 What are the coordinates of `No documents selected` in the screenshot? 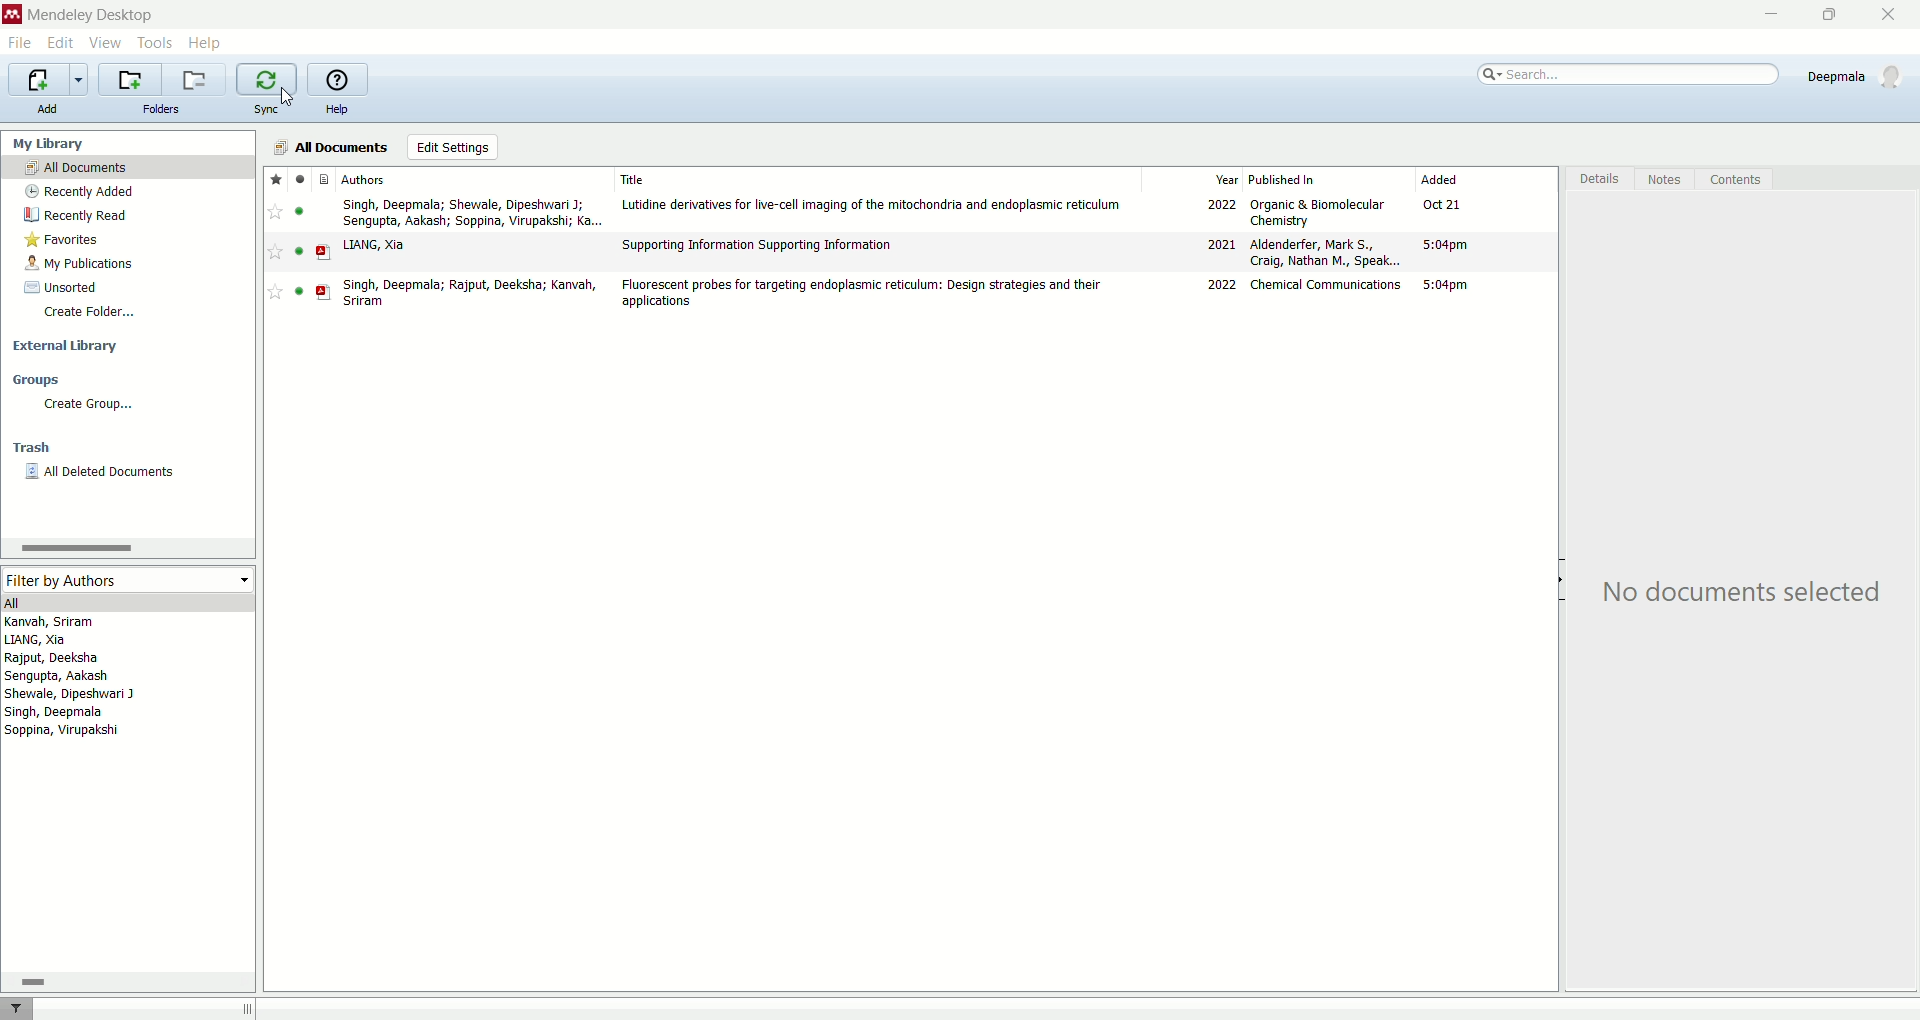 It's located at (1741, 591).